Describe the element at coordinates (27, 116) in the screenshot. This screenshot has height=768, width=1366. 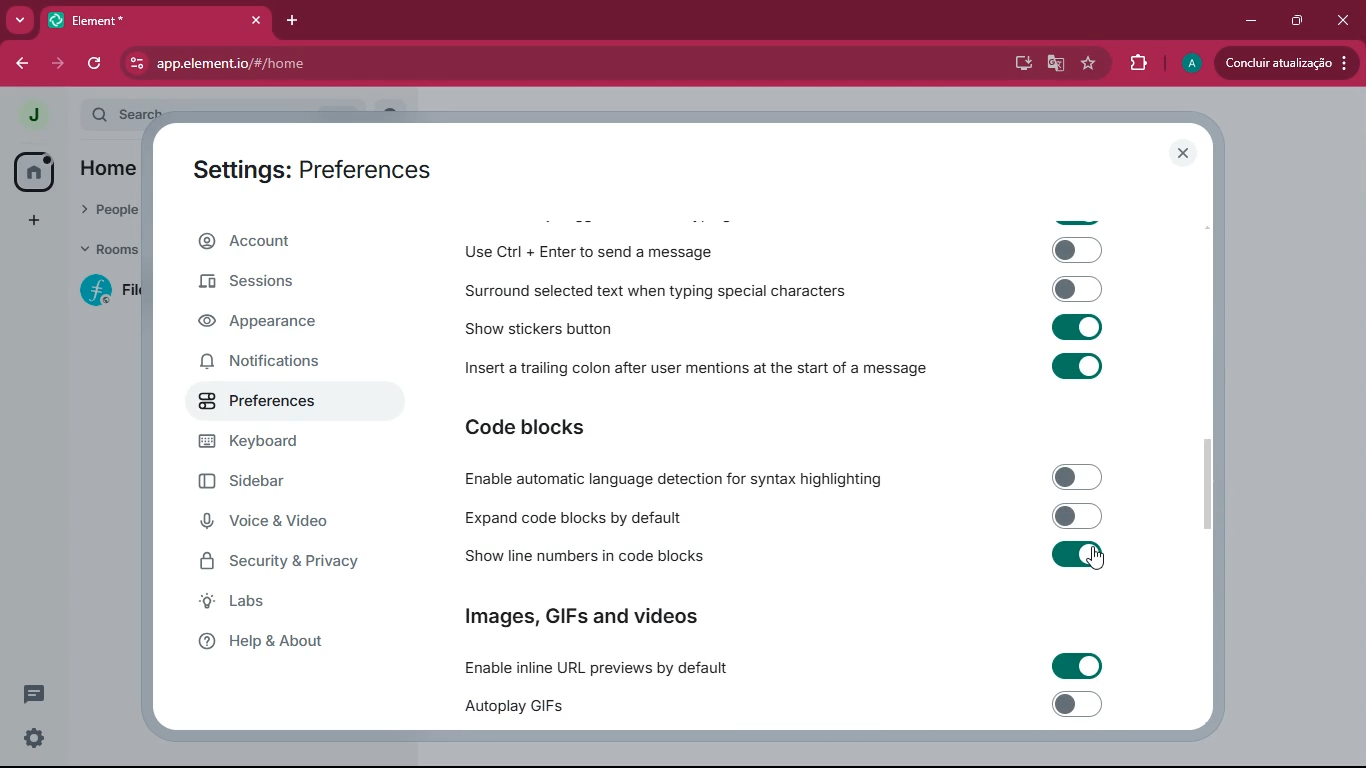
I see `profile picture` at that location.